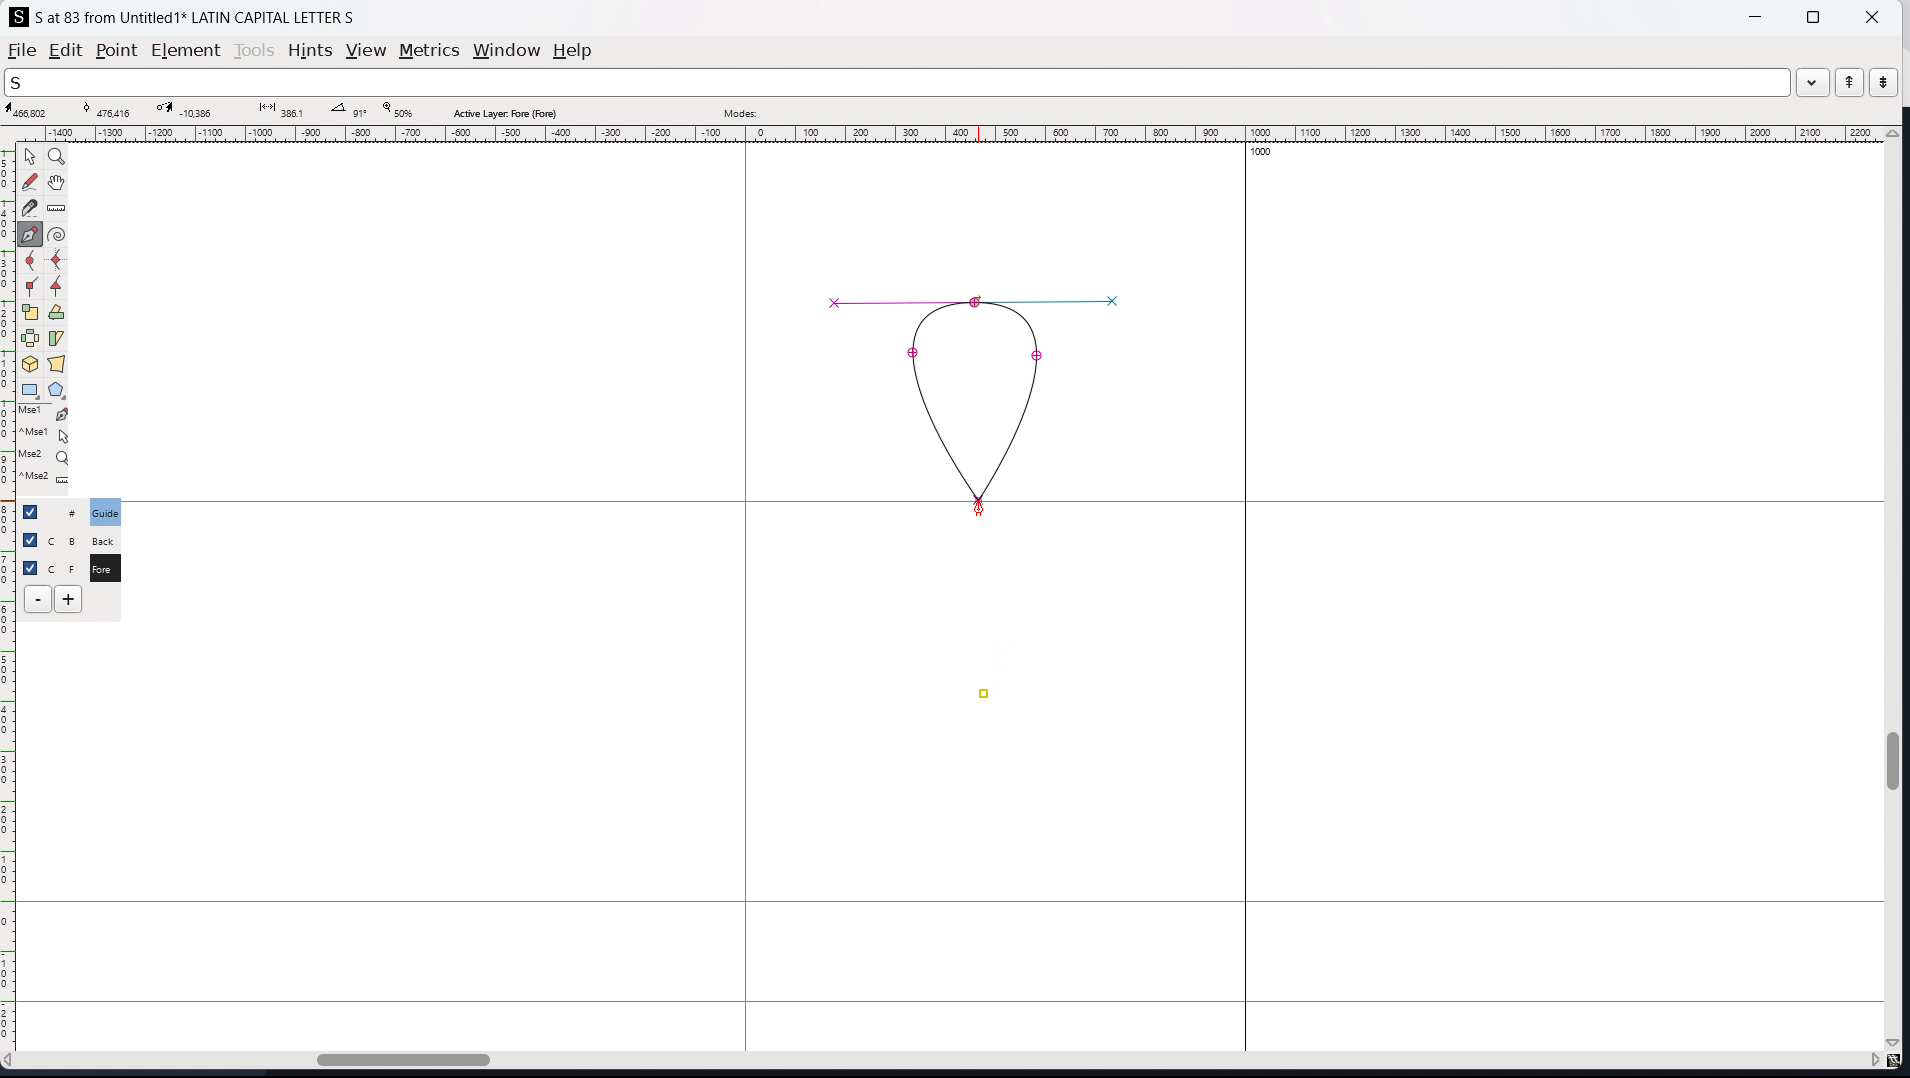  I want to click on polygon and stars, so click(58, 391).